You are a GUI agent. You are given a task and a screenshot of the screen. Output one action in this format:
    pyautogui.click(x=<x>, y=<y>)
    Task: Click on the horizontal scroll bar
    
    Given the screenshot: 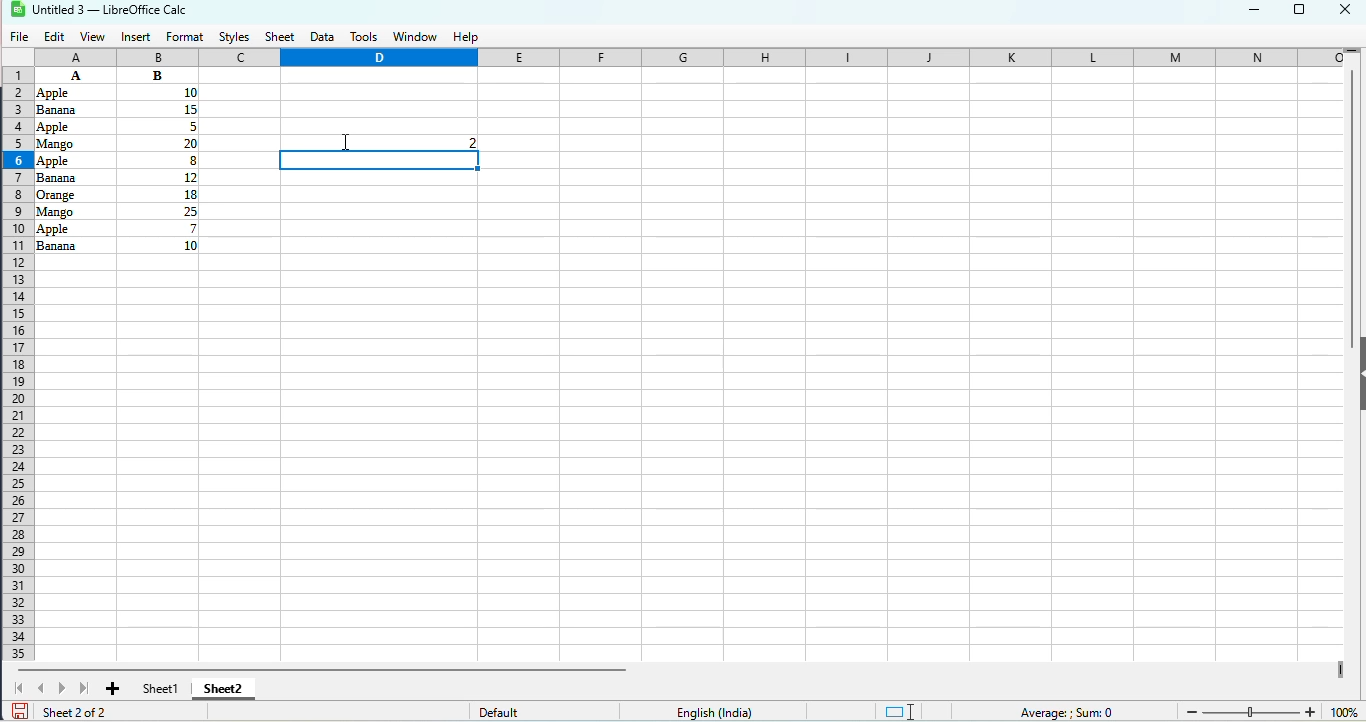 What is the action you would take?
    pyautogui.click(x=323, y=670)
    